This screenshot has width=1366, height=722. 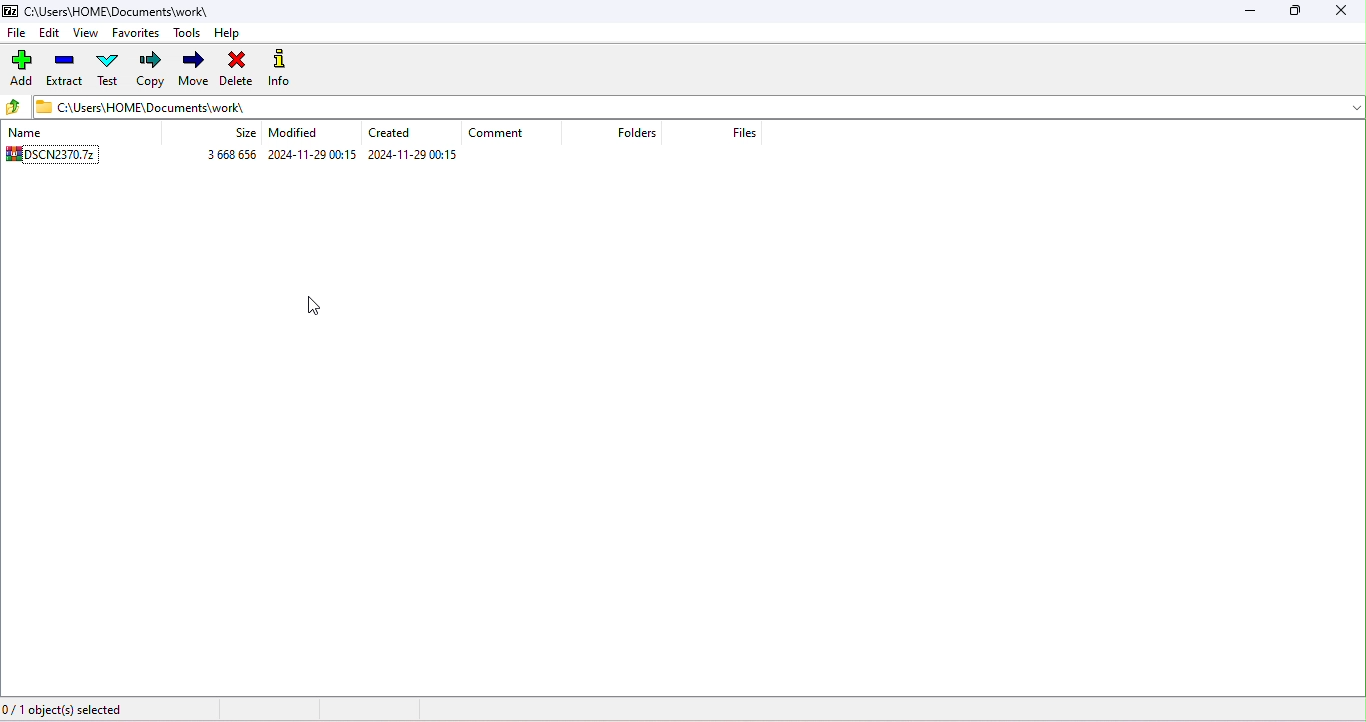 What do you see at coordinates (236, 69) in the screenshot?
I see `delete` at bounding box center [236, 69].